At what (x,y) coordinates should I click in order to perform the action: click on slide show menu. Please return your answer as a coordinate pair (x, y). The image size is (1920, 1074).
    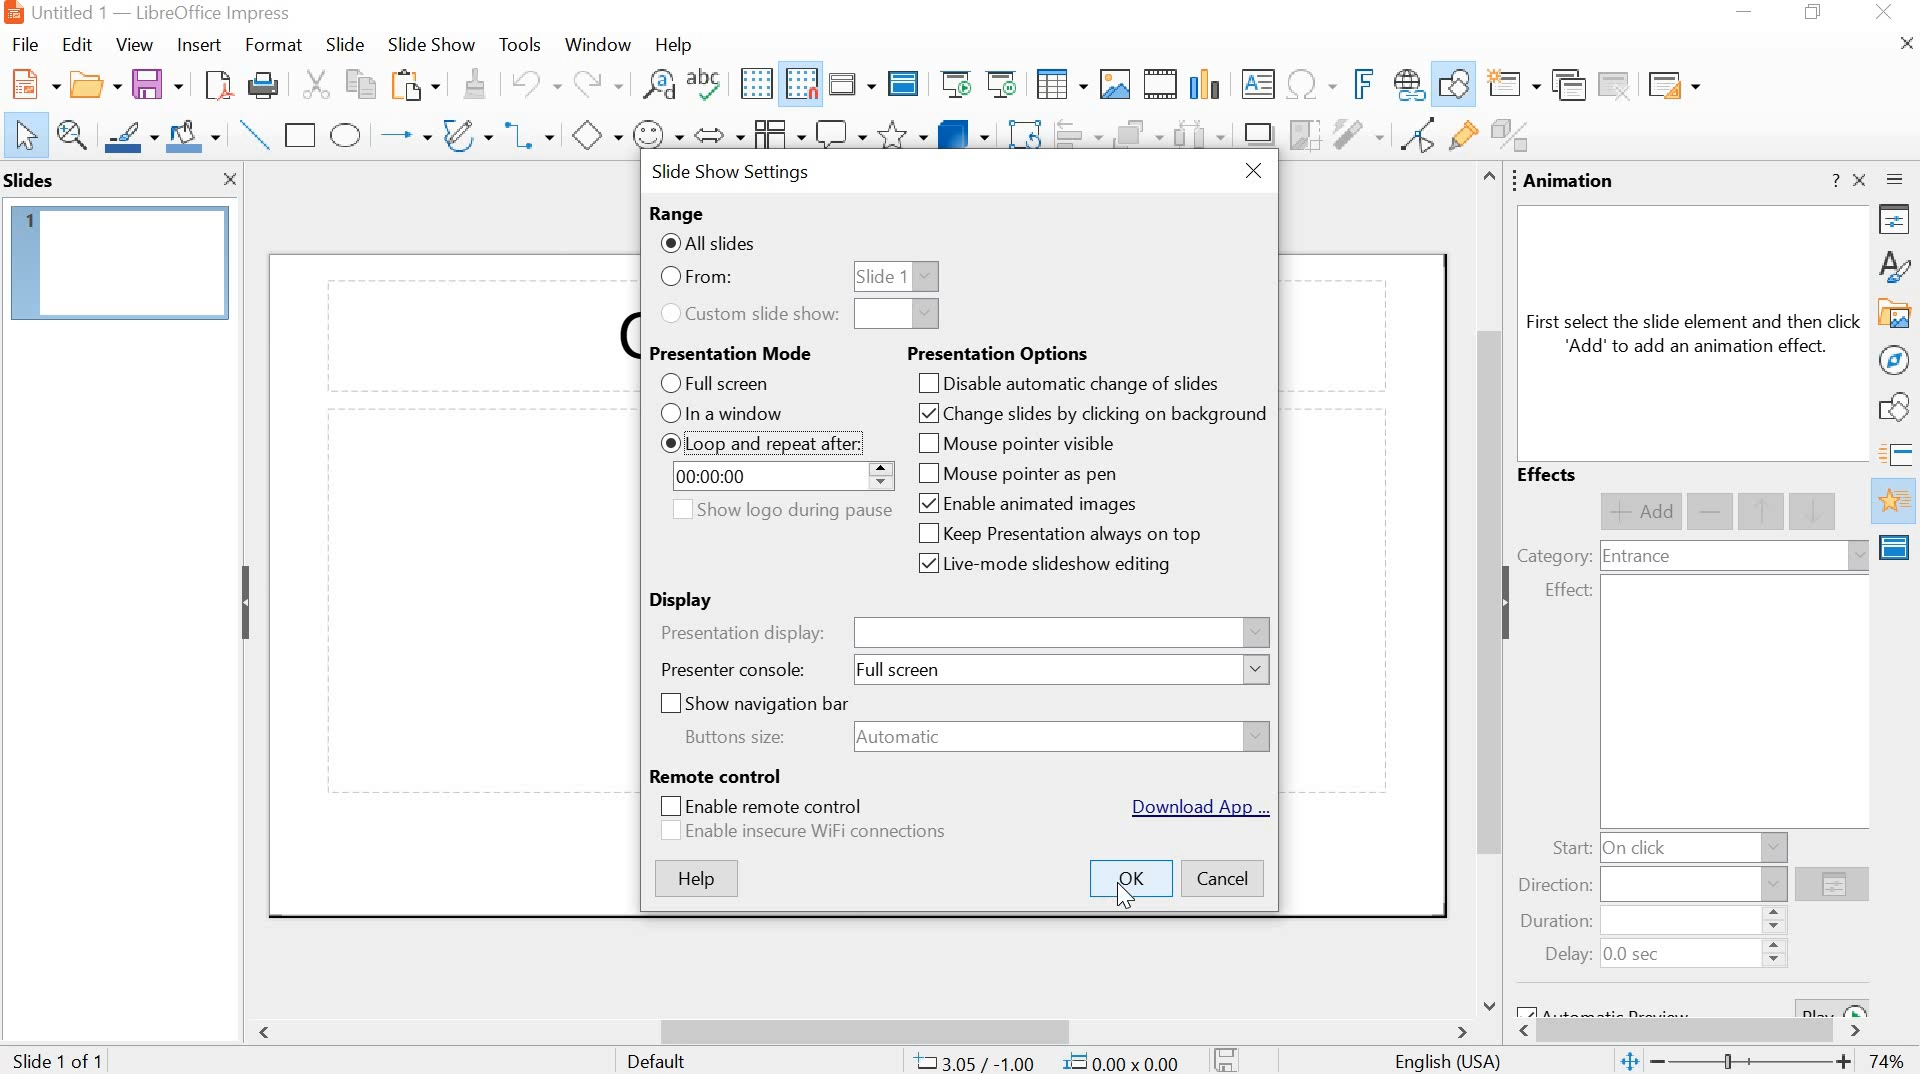
    Looking at the image, I should click on (427, 45).